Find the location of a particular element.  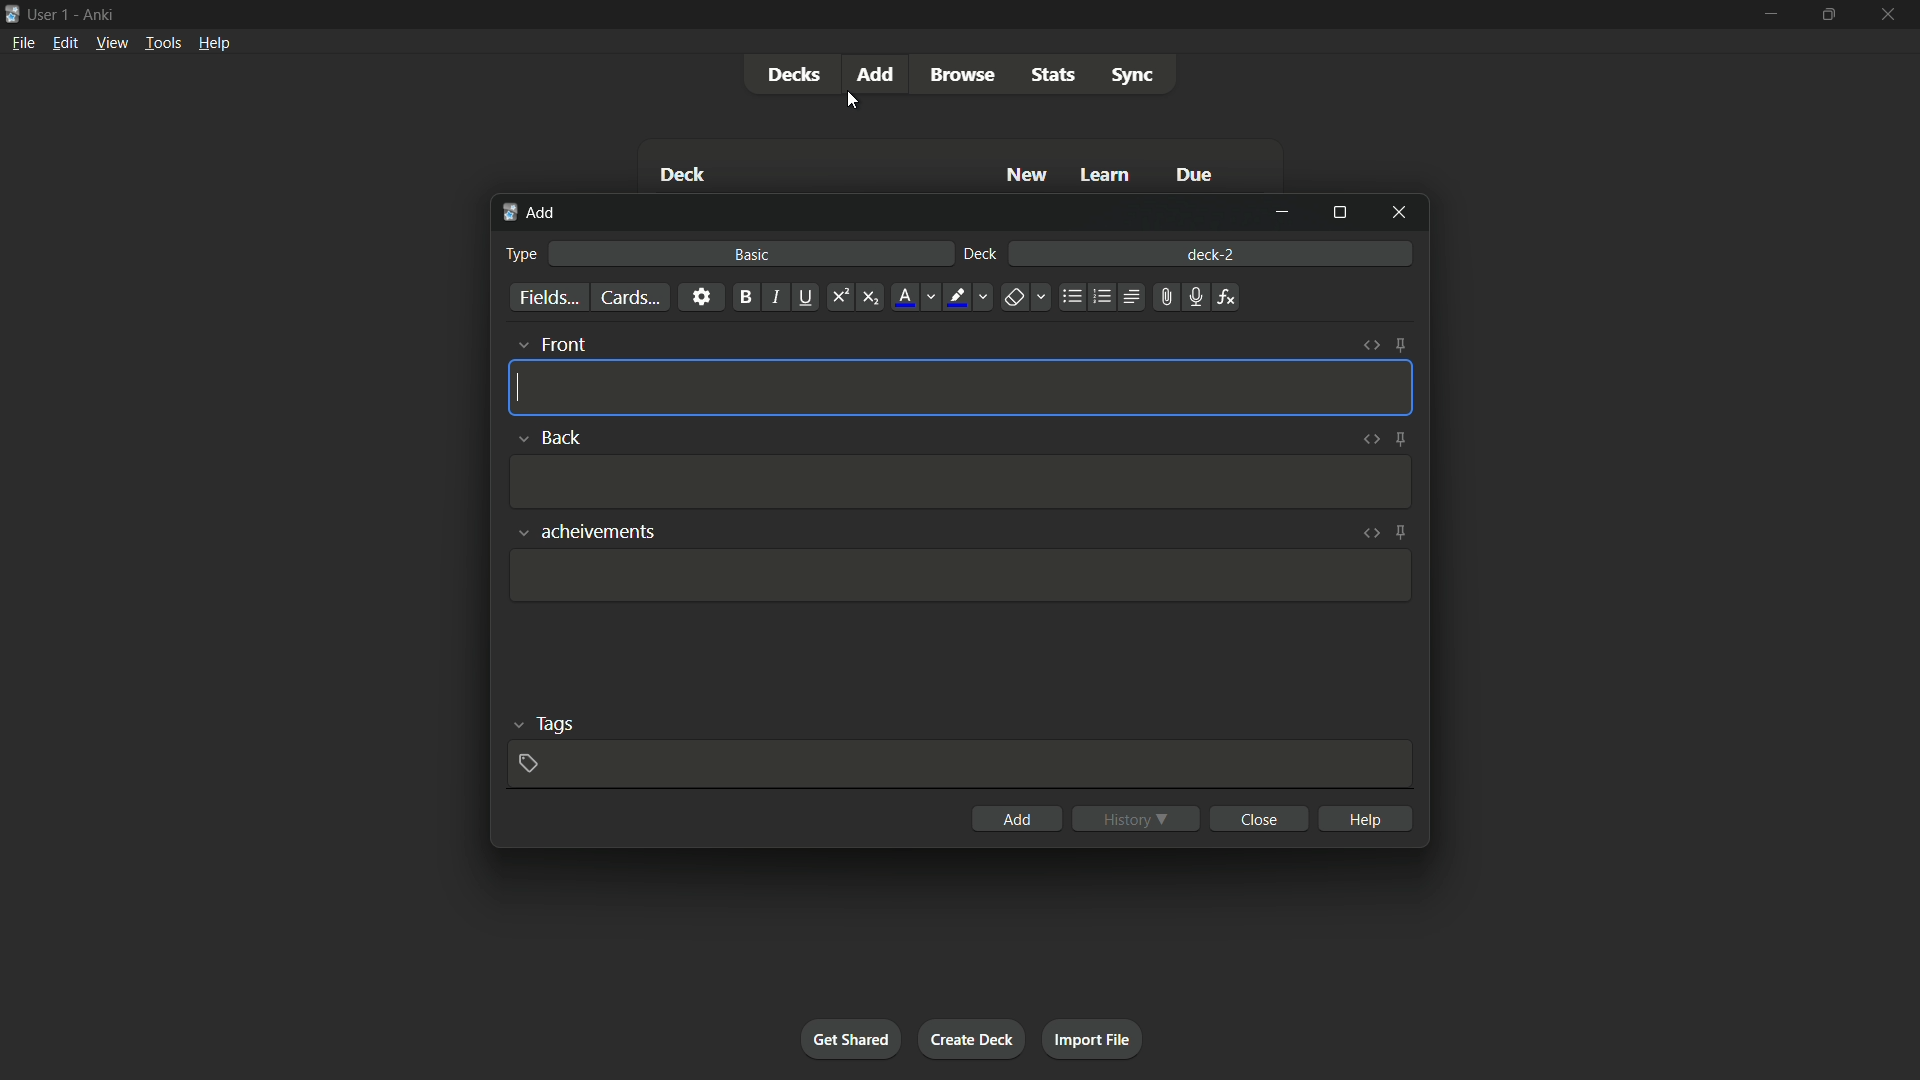

close window is located at coordinates (1397, 214).